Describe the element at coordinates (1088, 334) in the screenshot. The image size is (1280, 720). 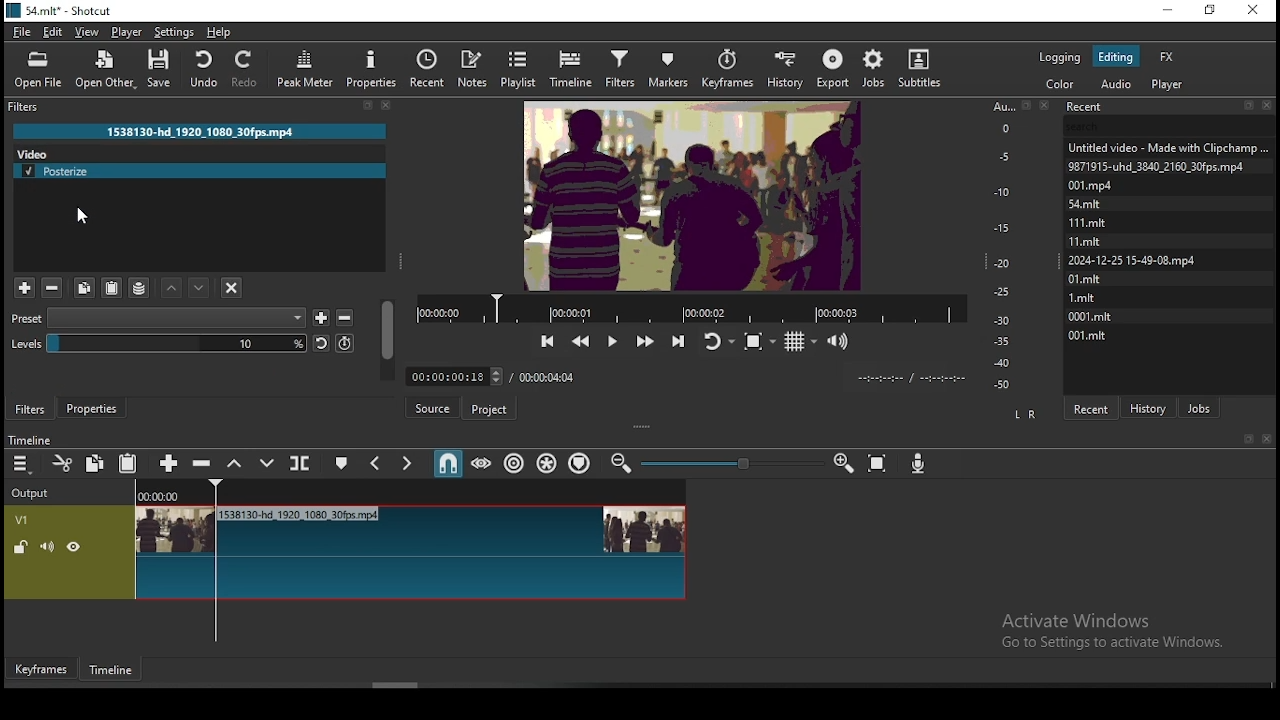
I see `001.mit` at that location.